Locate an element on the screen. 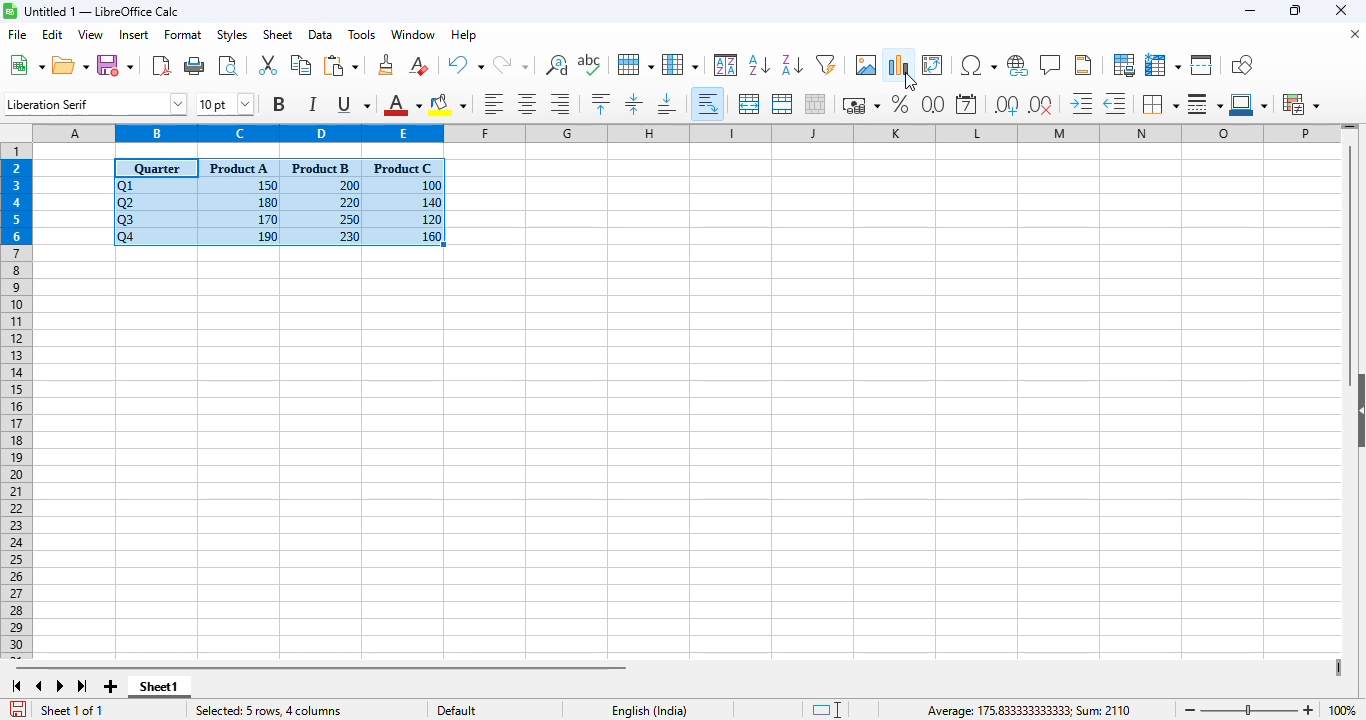  align bottom is located at coordinates (668, 104).